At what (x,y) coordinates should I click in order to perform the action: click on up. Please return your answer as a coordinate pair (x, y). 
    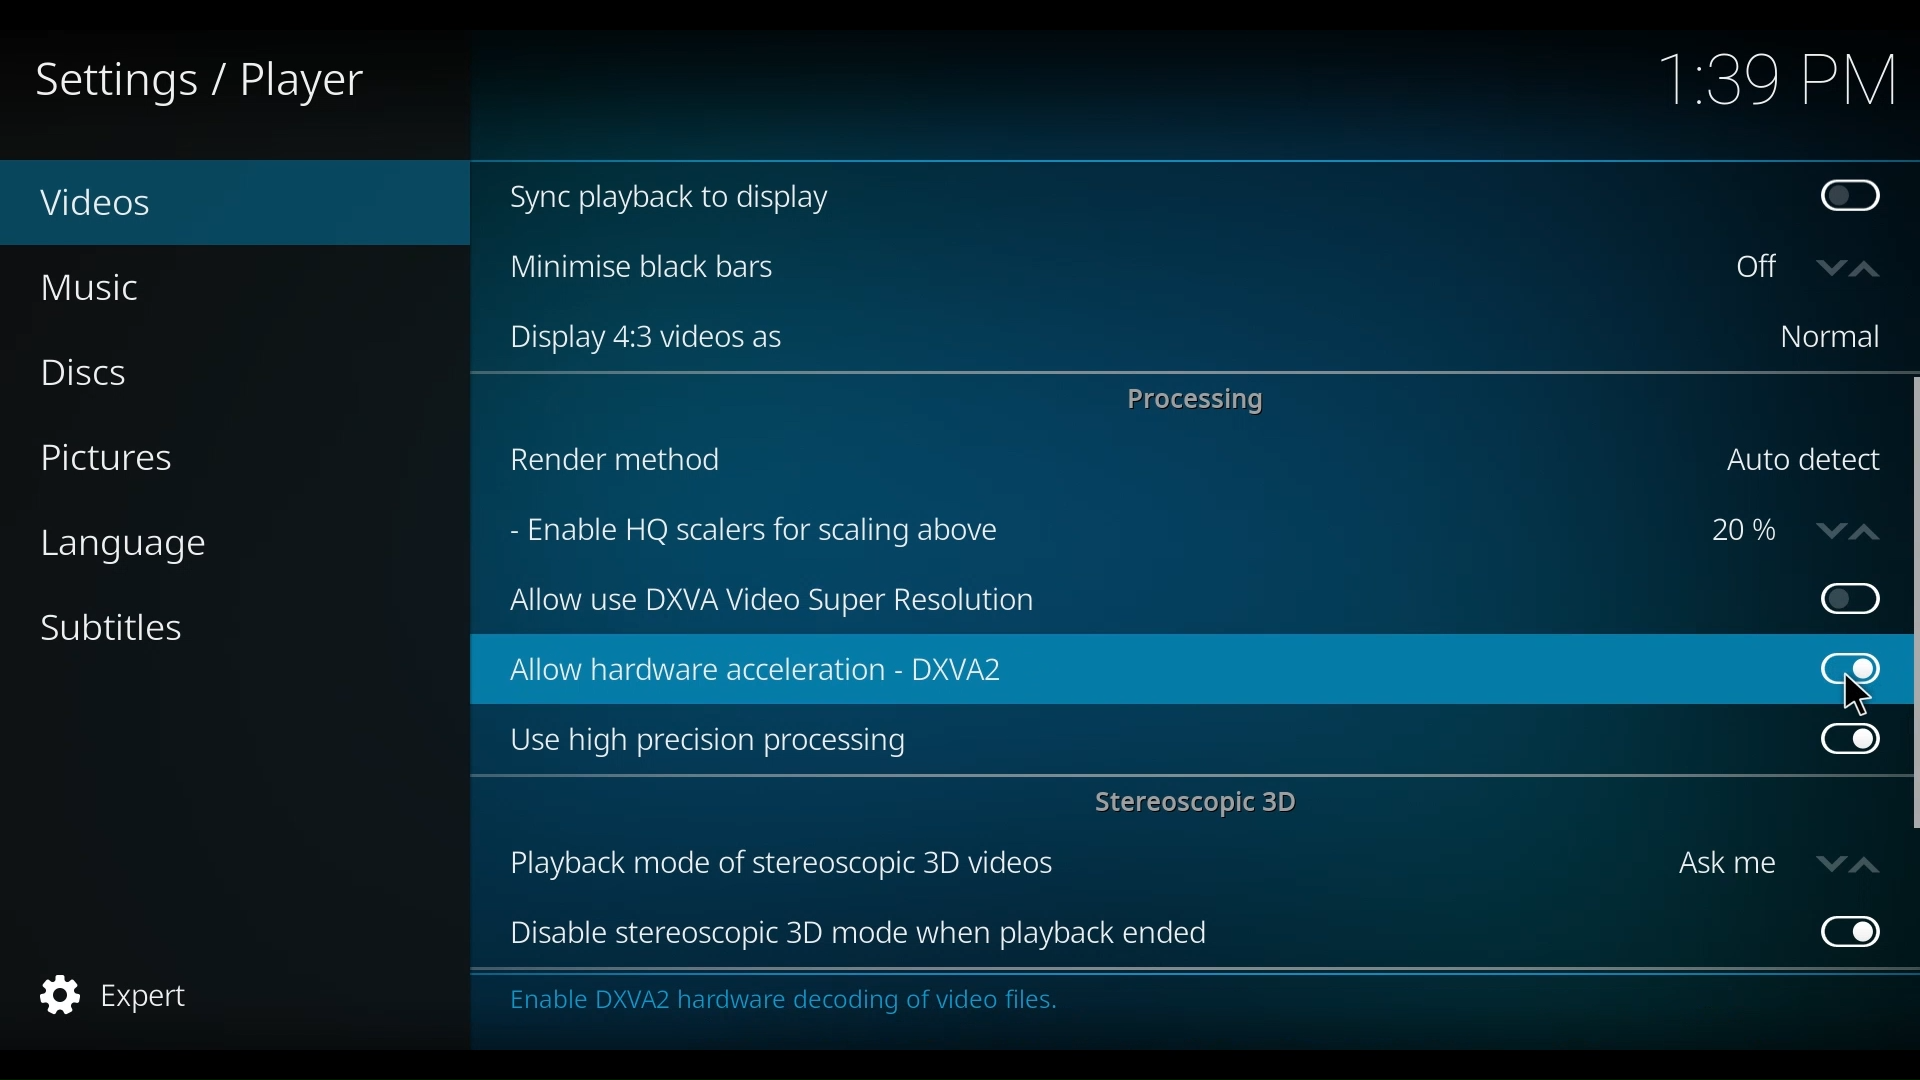
    Looking at the image, I should click on (1863, 863).